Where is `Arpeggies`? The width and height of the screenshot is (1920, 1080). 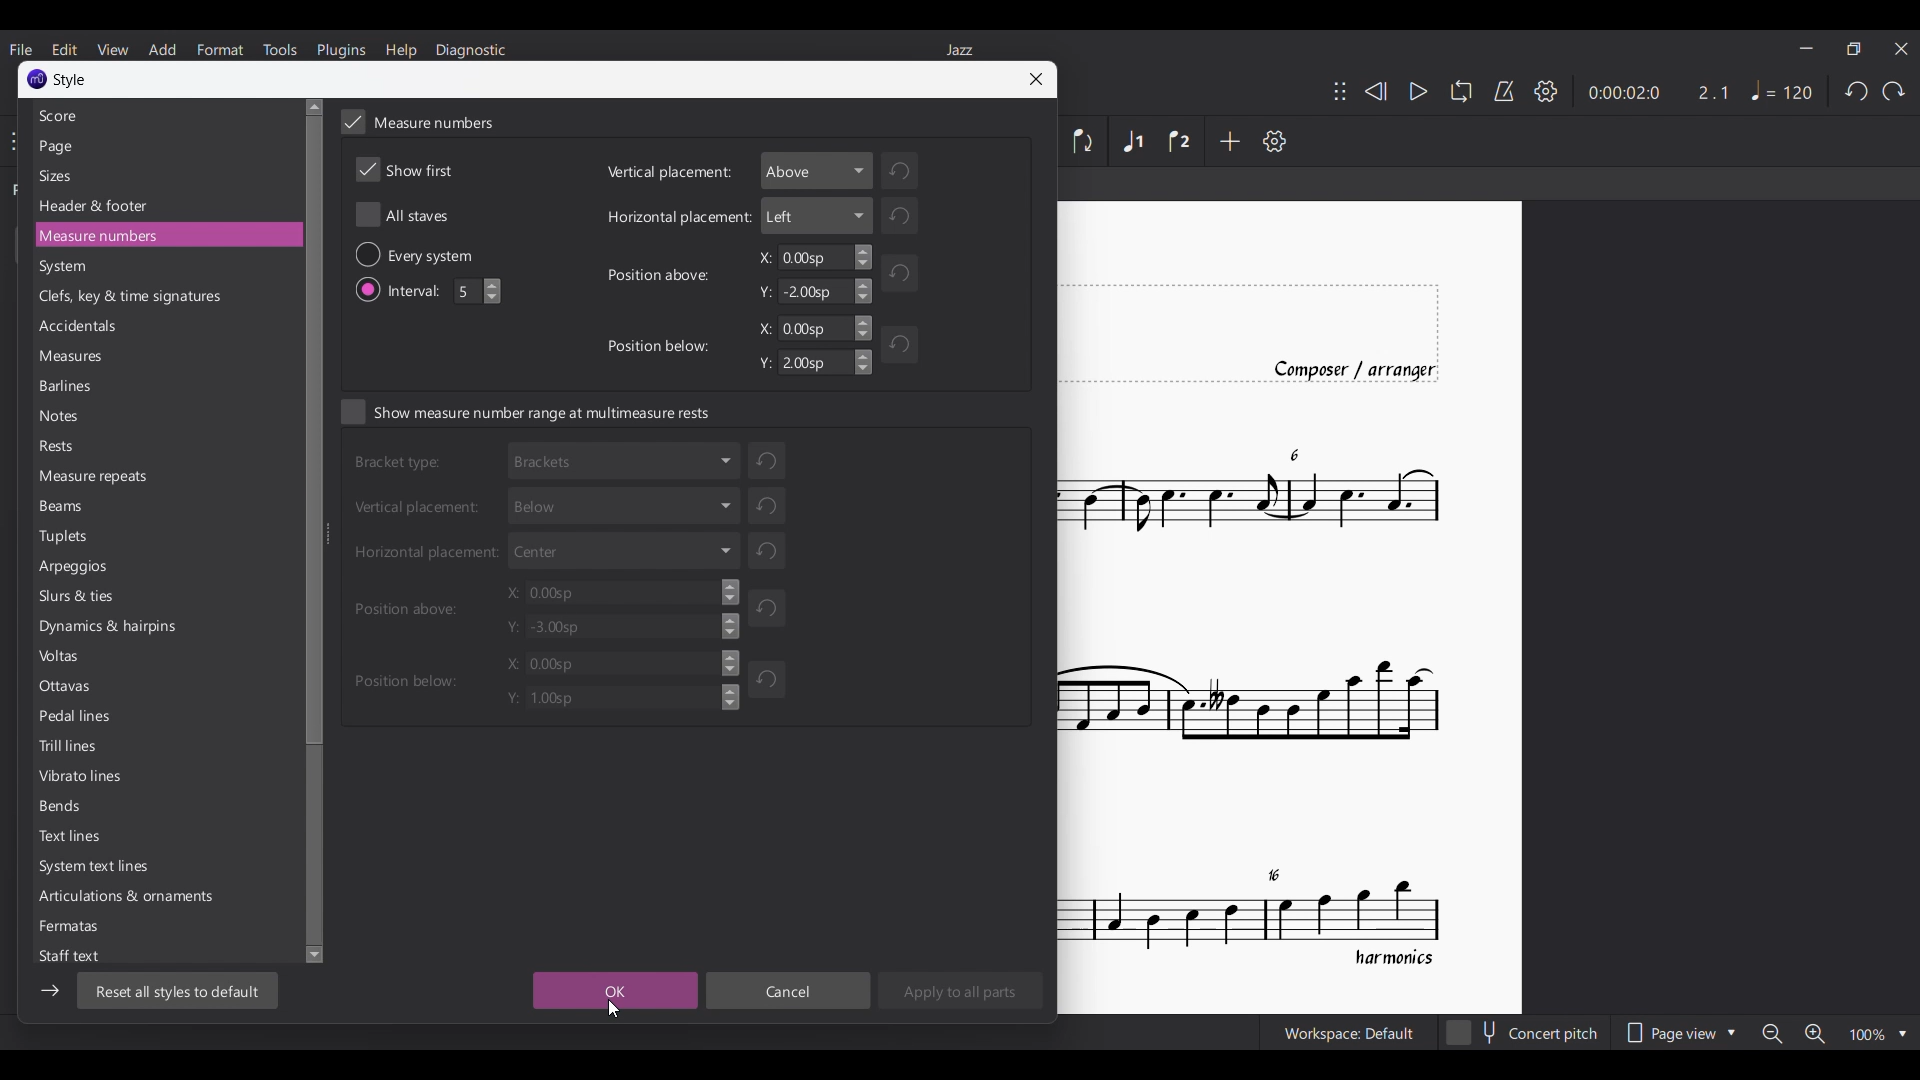
Arpeggies is located at coordinates (83, 568).